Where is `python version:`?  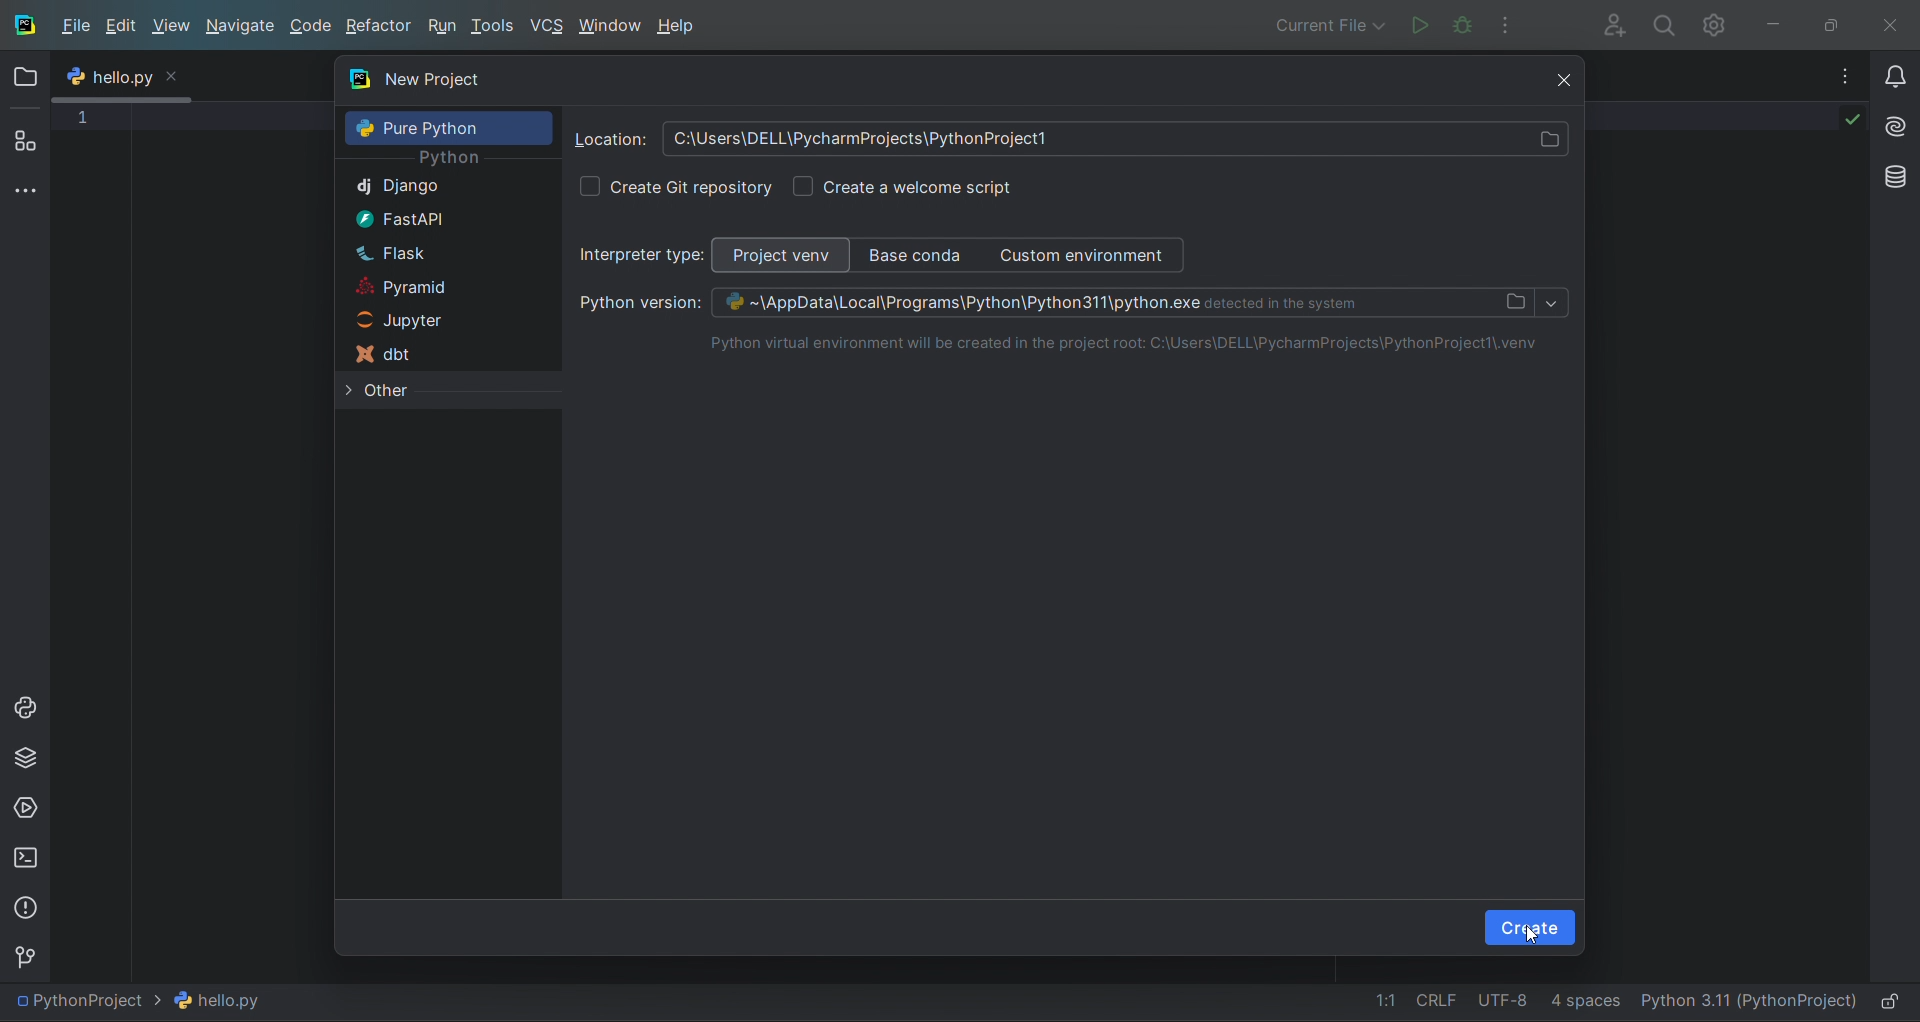 python version: is located at coordinates (629, 304).